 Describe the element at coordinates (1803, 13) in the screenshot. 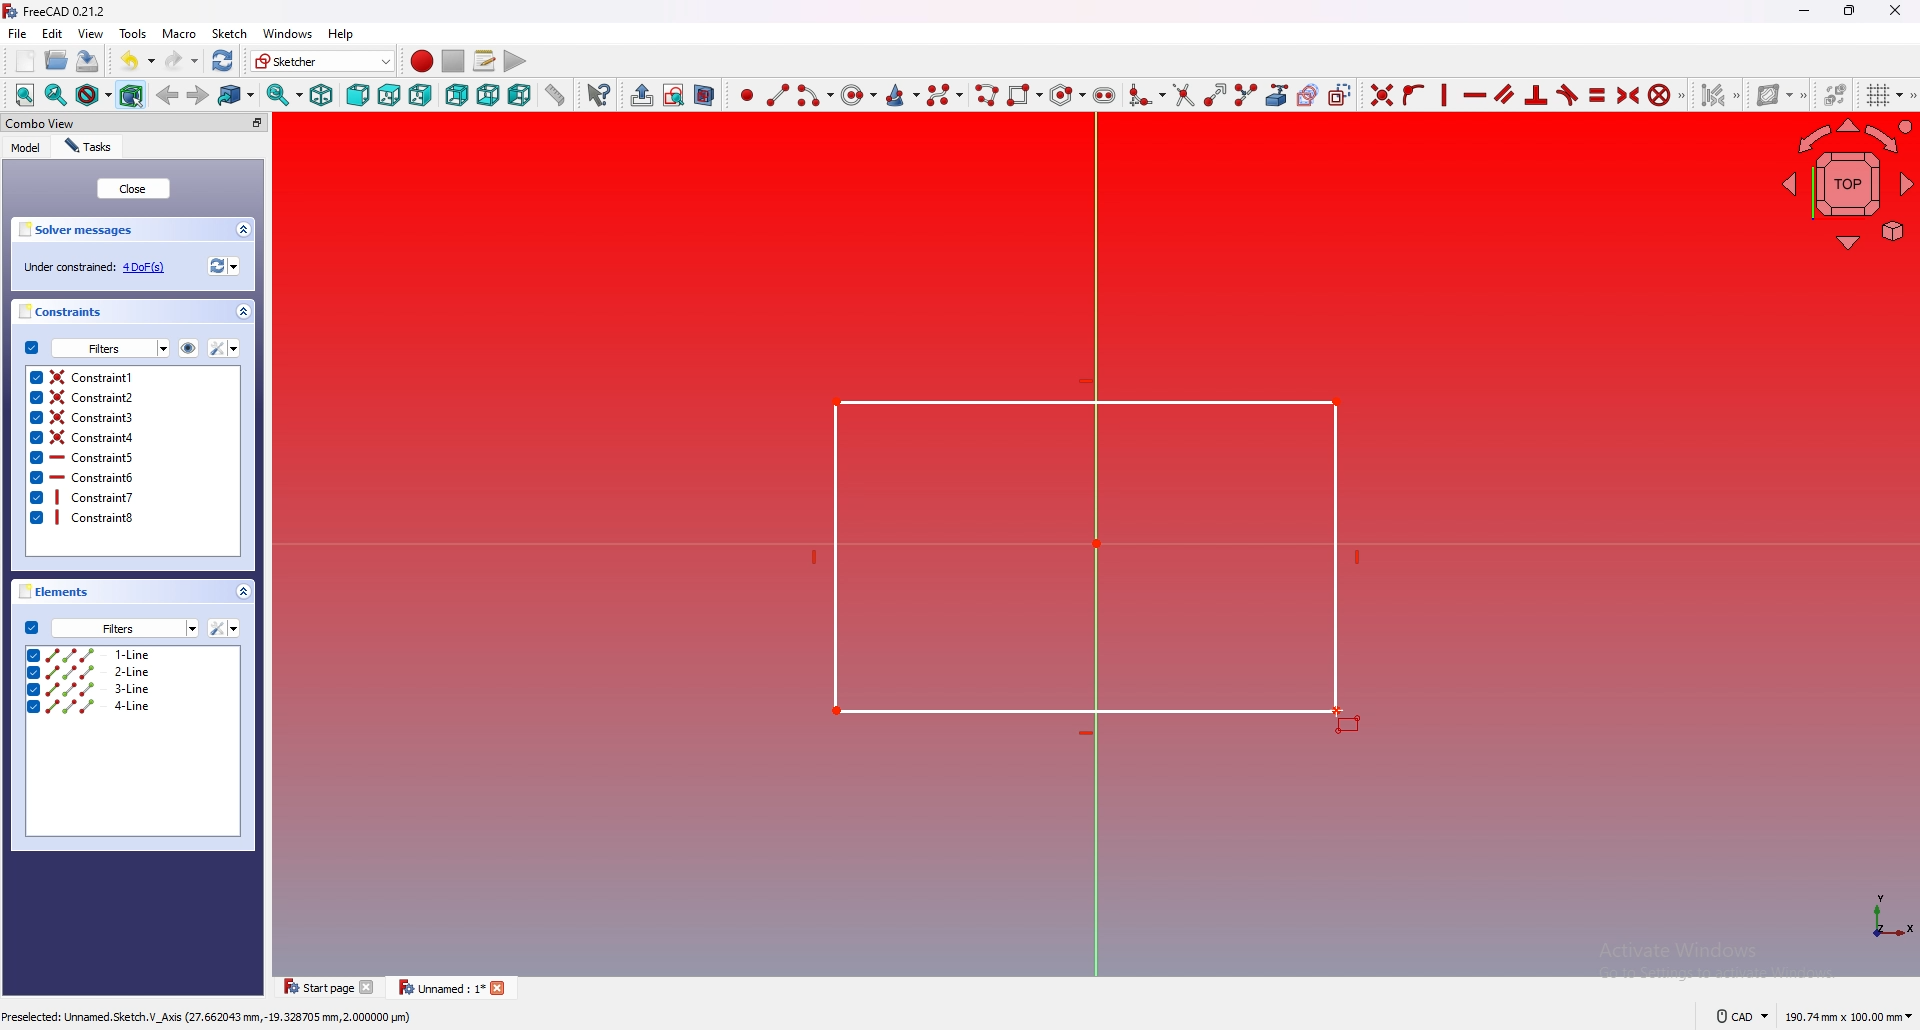

I see `minimize` at that location.